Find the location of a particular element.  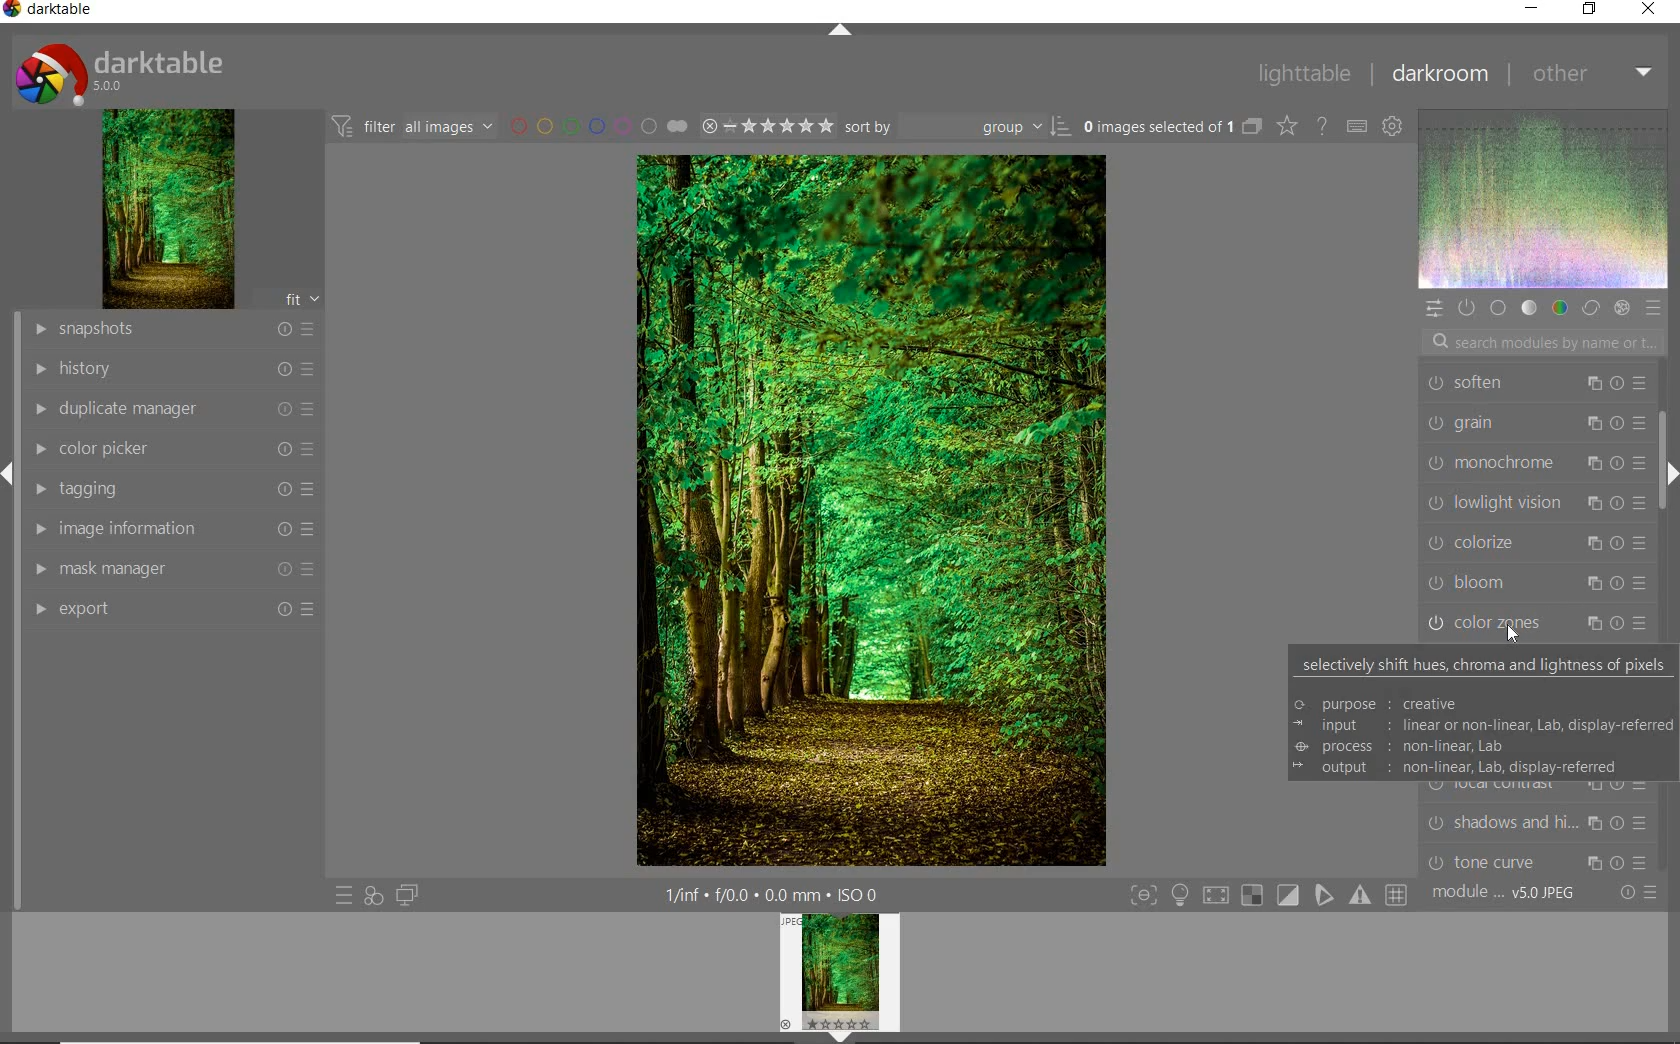

QUICK ACCESS TO PRESETS is located at coordinates (343, 894).